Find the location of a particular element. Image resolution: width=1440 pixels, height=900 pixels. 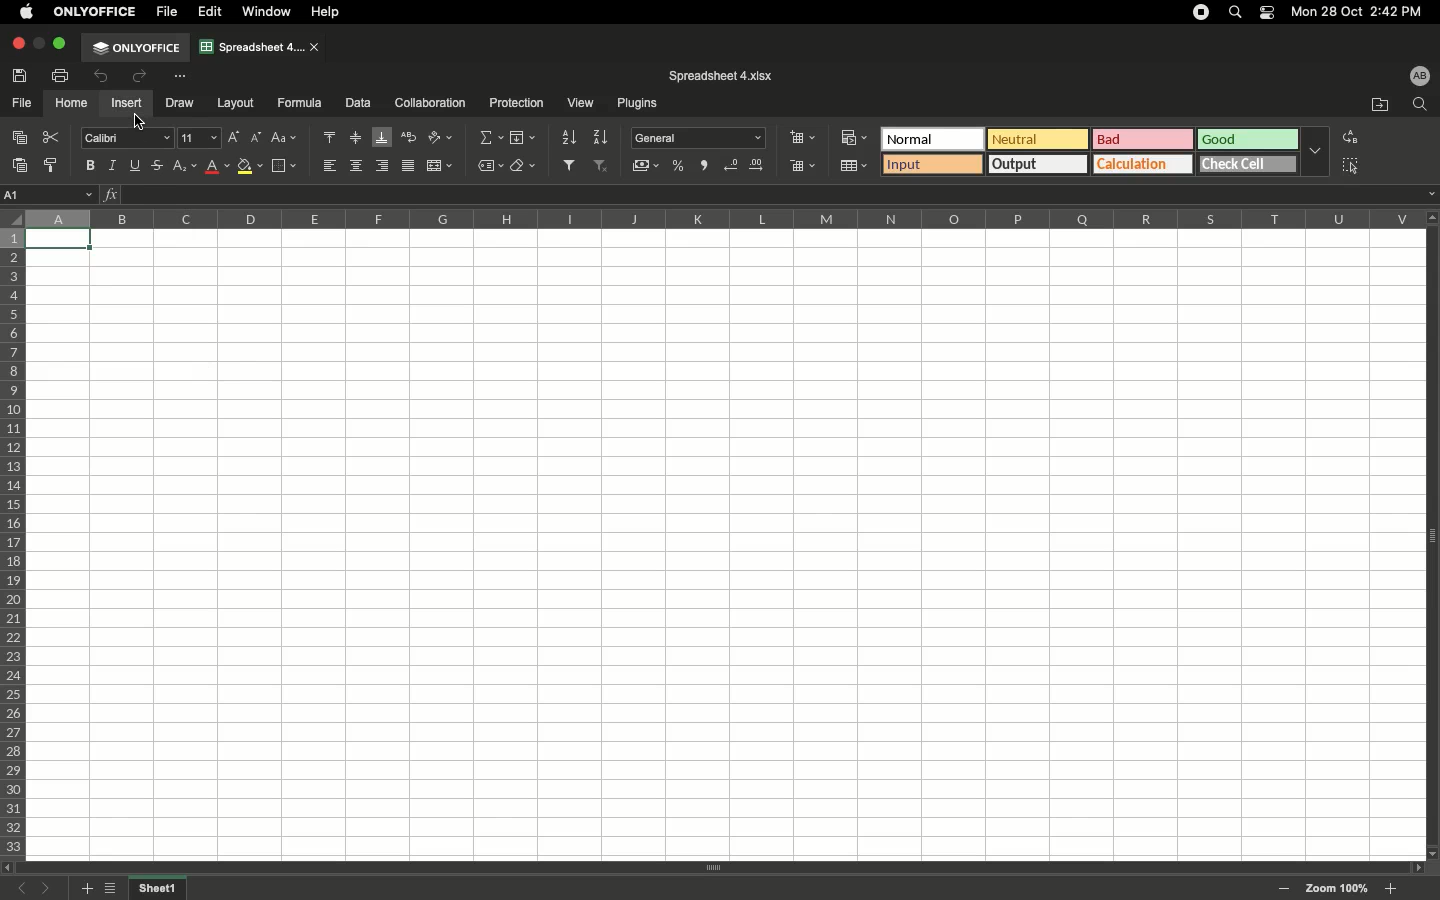

scroll right is located at coordinates (1414, 868).